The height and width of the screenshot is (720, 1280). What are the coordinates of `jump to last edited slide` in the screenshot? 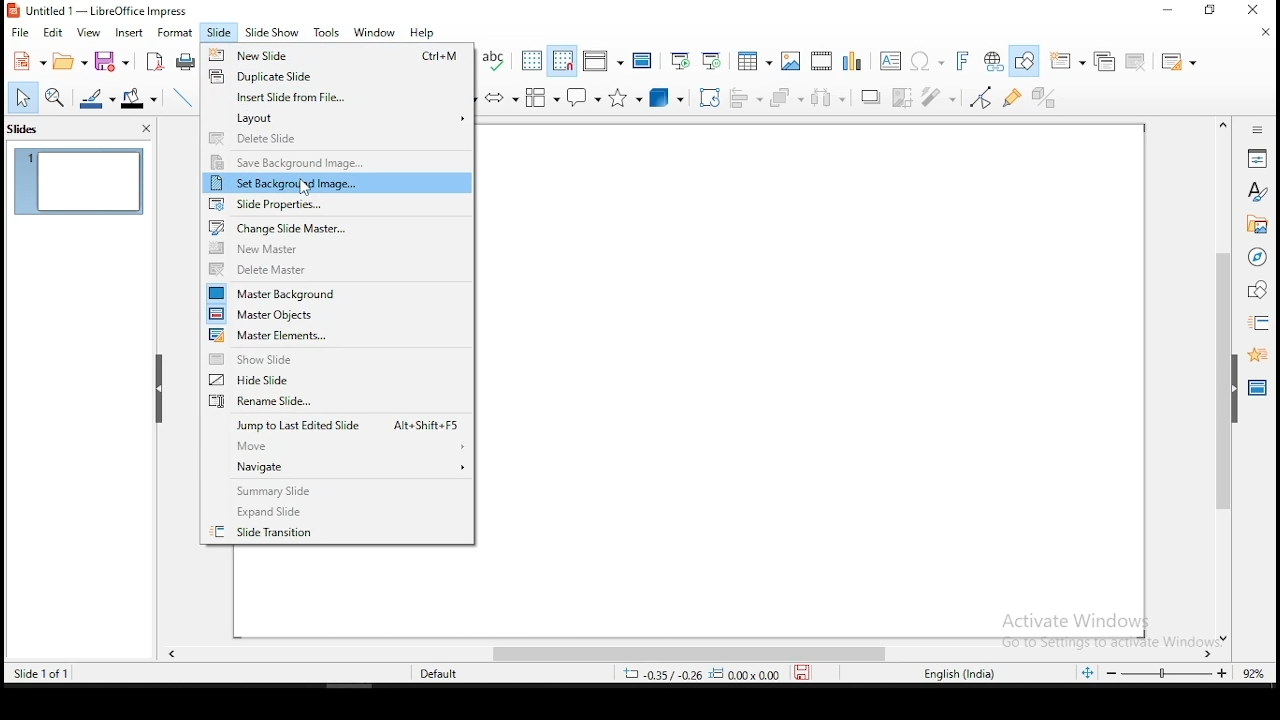 It's located at (337, 425).